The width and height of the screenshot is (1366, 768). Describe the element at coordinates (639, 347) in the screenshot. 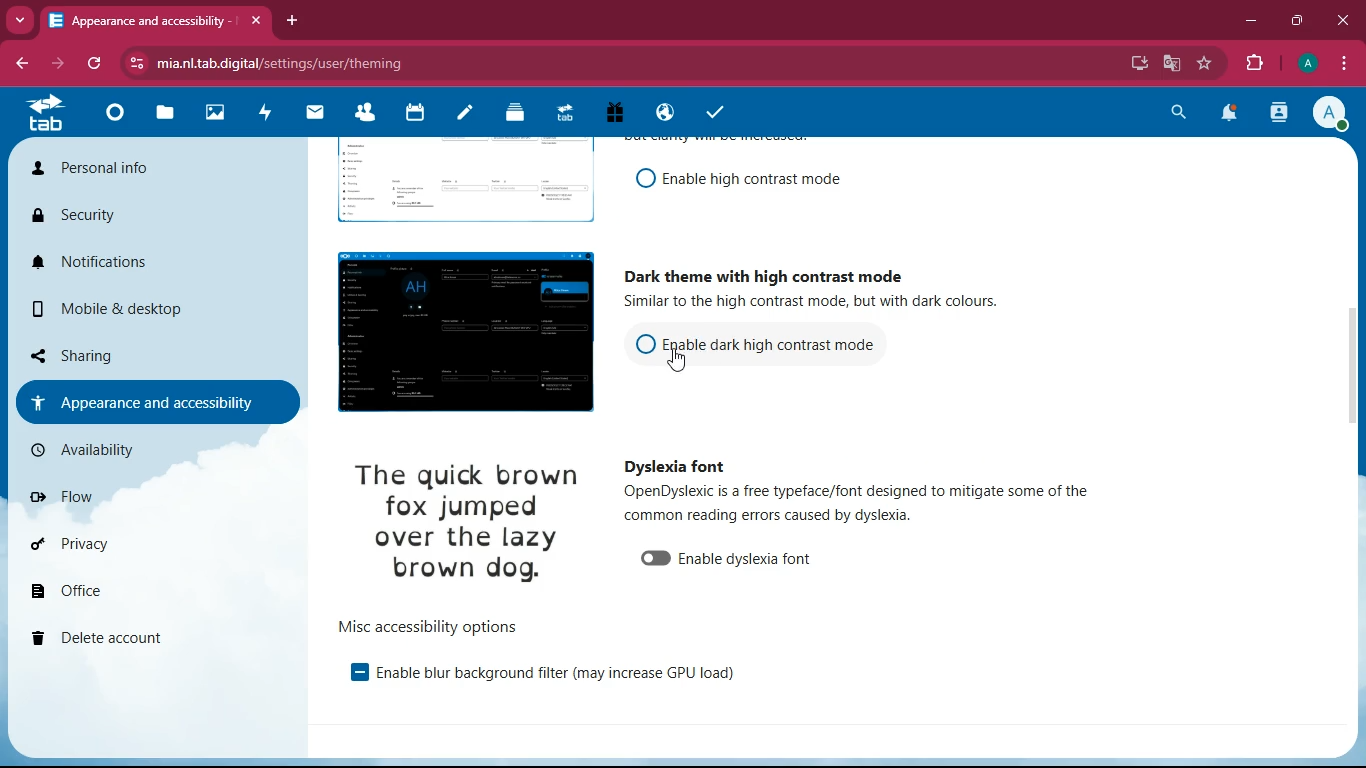

I see `on/off` at that location.